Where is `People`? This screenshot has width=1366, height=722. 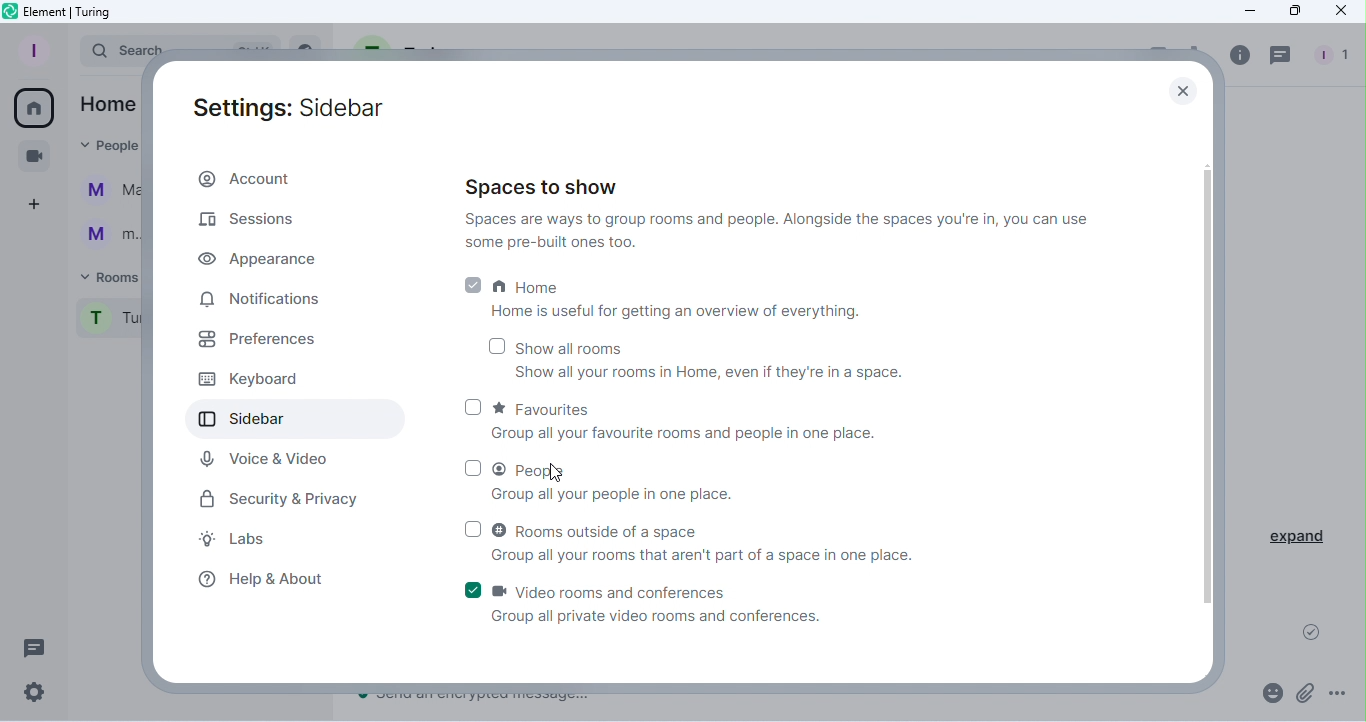 People is located at coordinates (1333, 58).